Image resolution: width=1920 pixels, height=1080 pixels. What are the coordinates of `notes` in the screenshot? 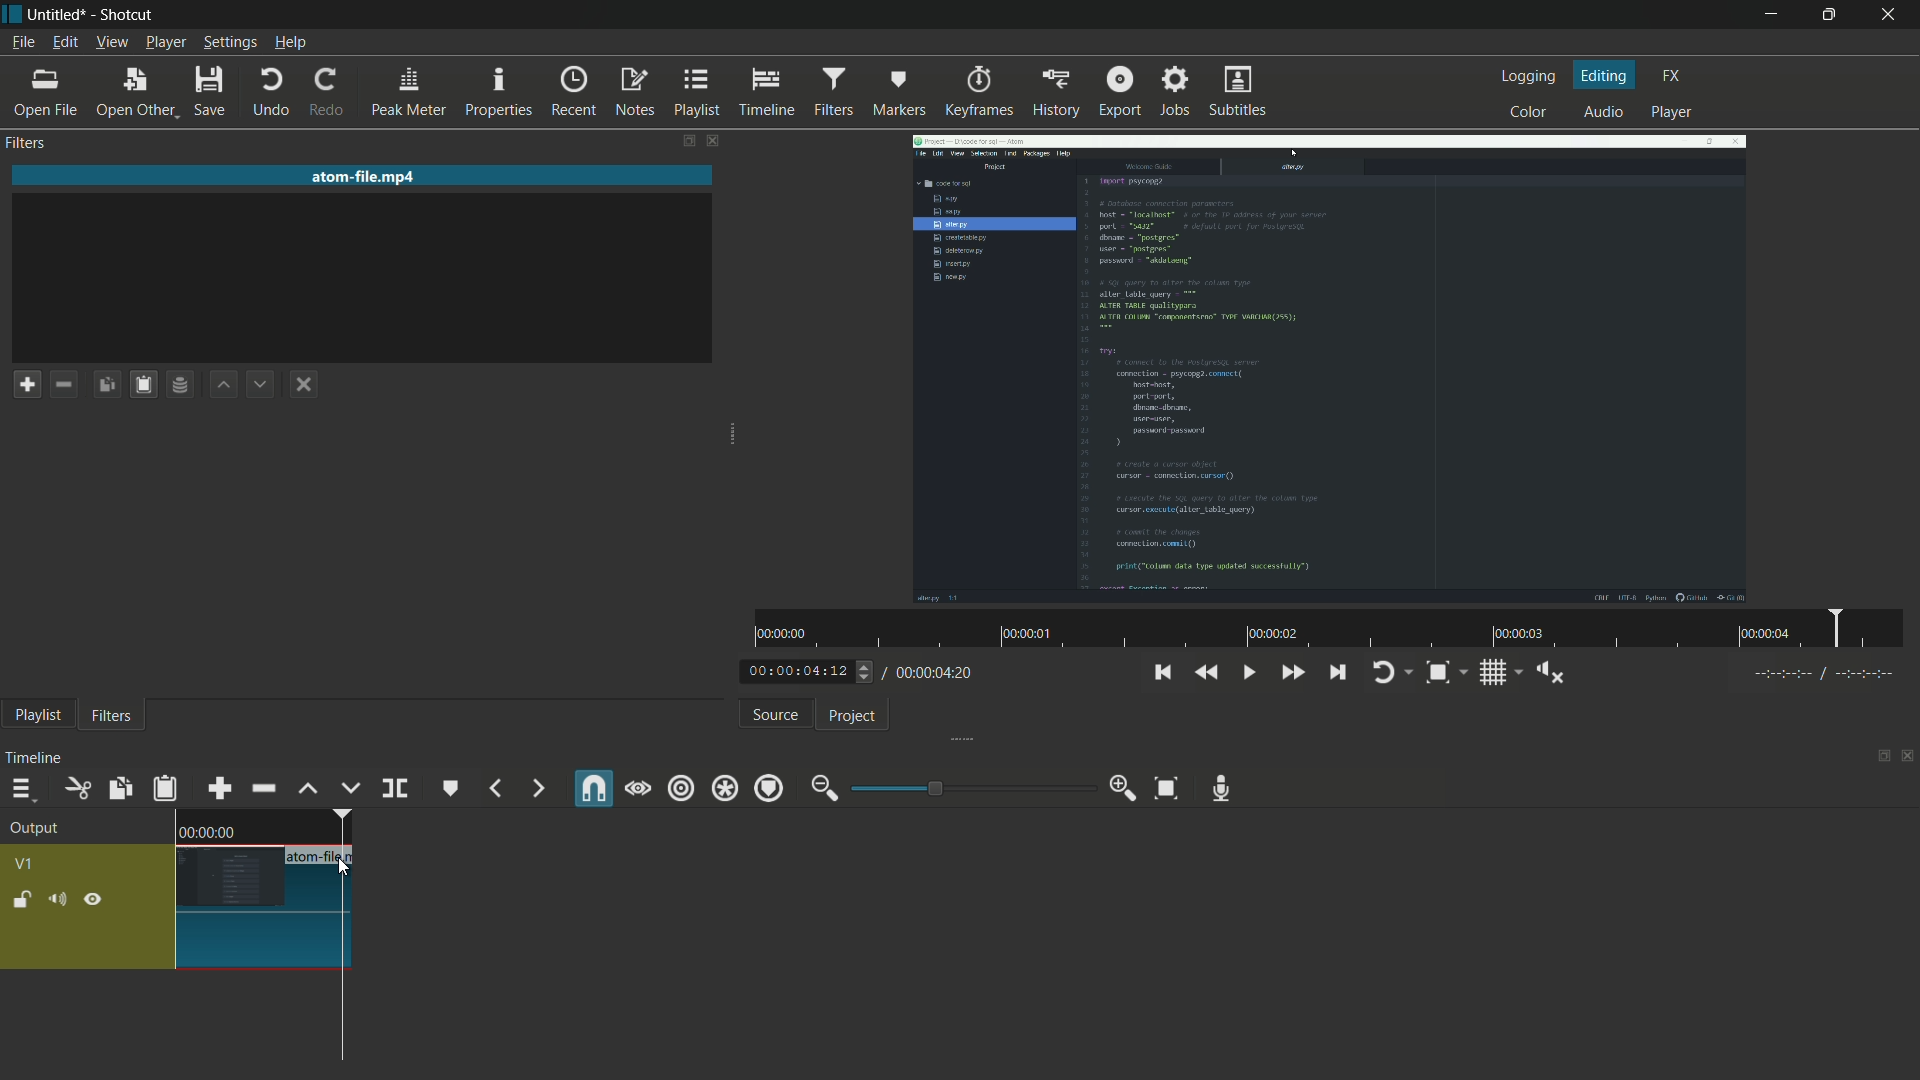 It's located at (632, 93).